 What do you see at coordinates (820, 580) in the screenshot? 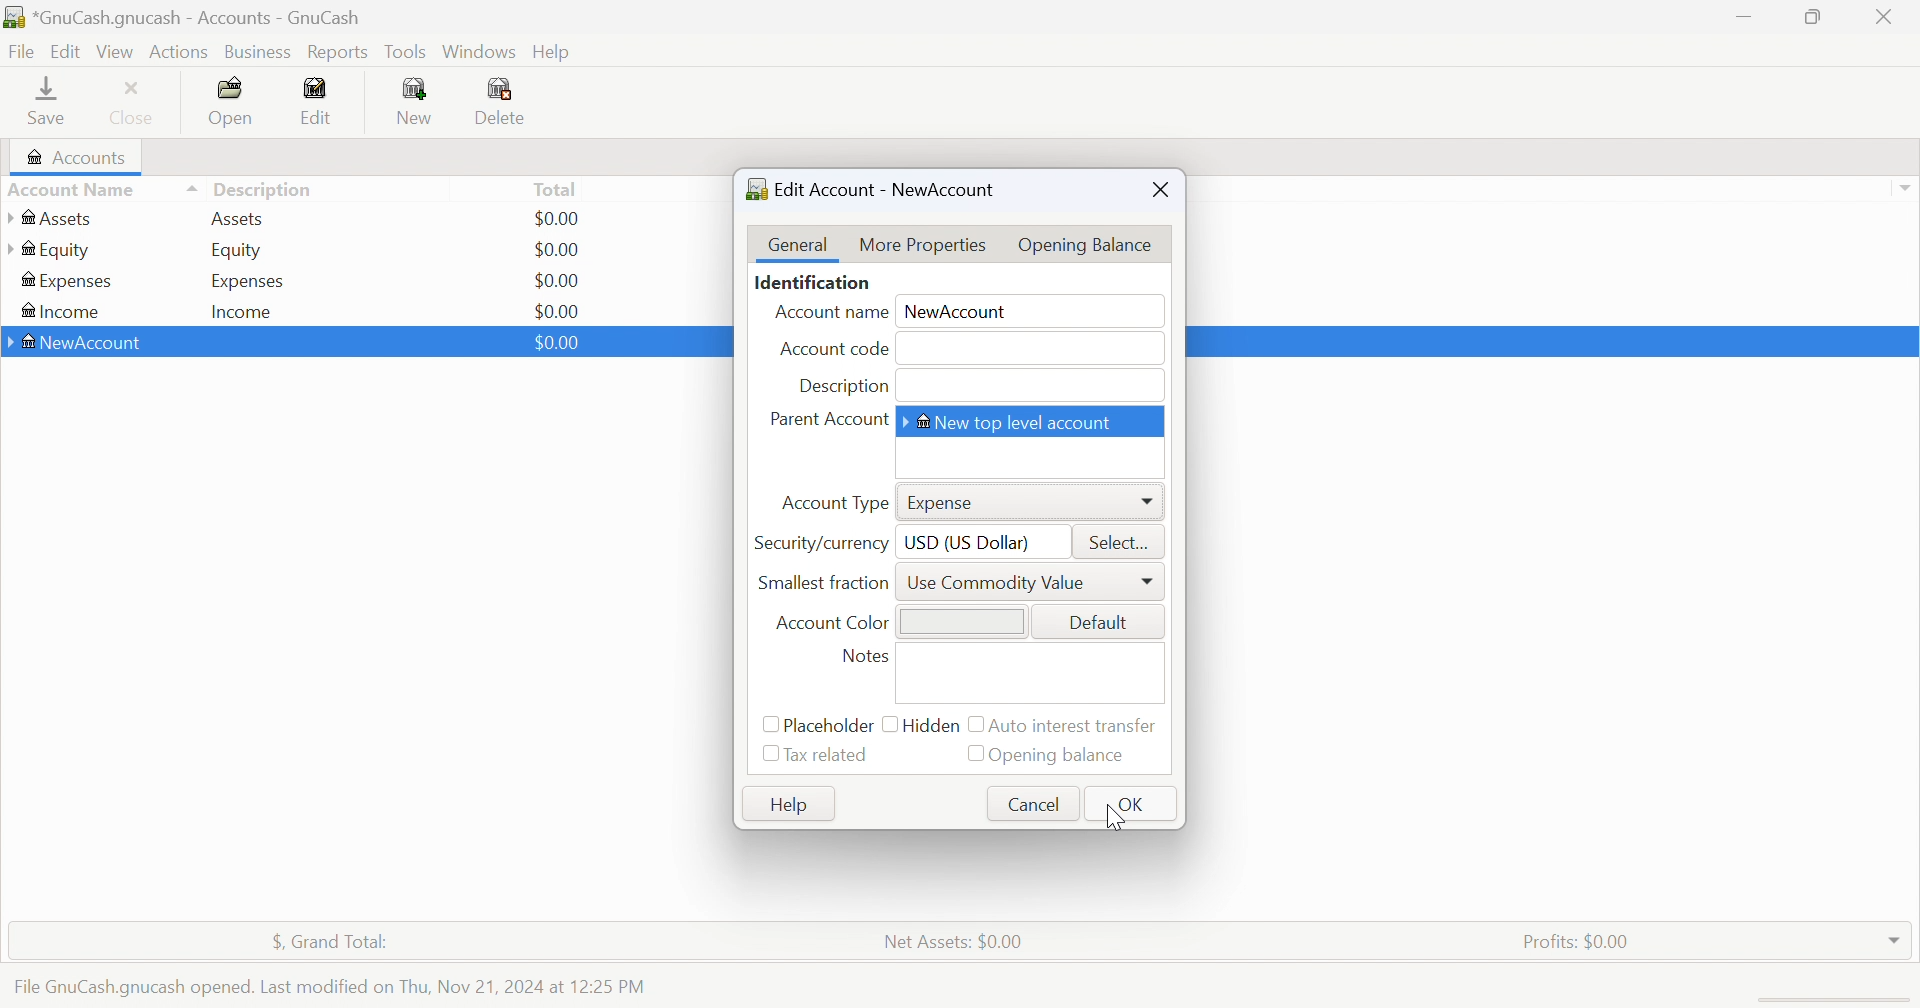
I see `Smallest fraction` at bounding box center [820, 580].